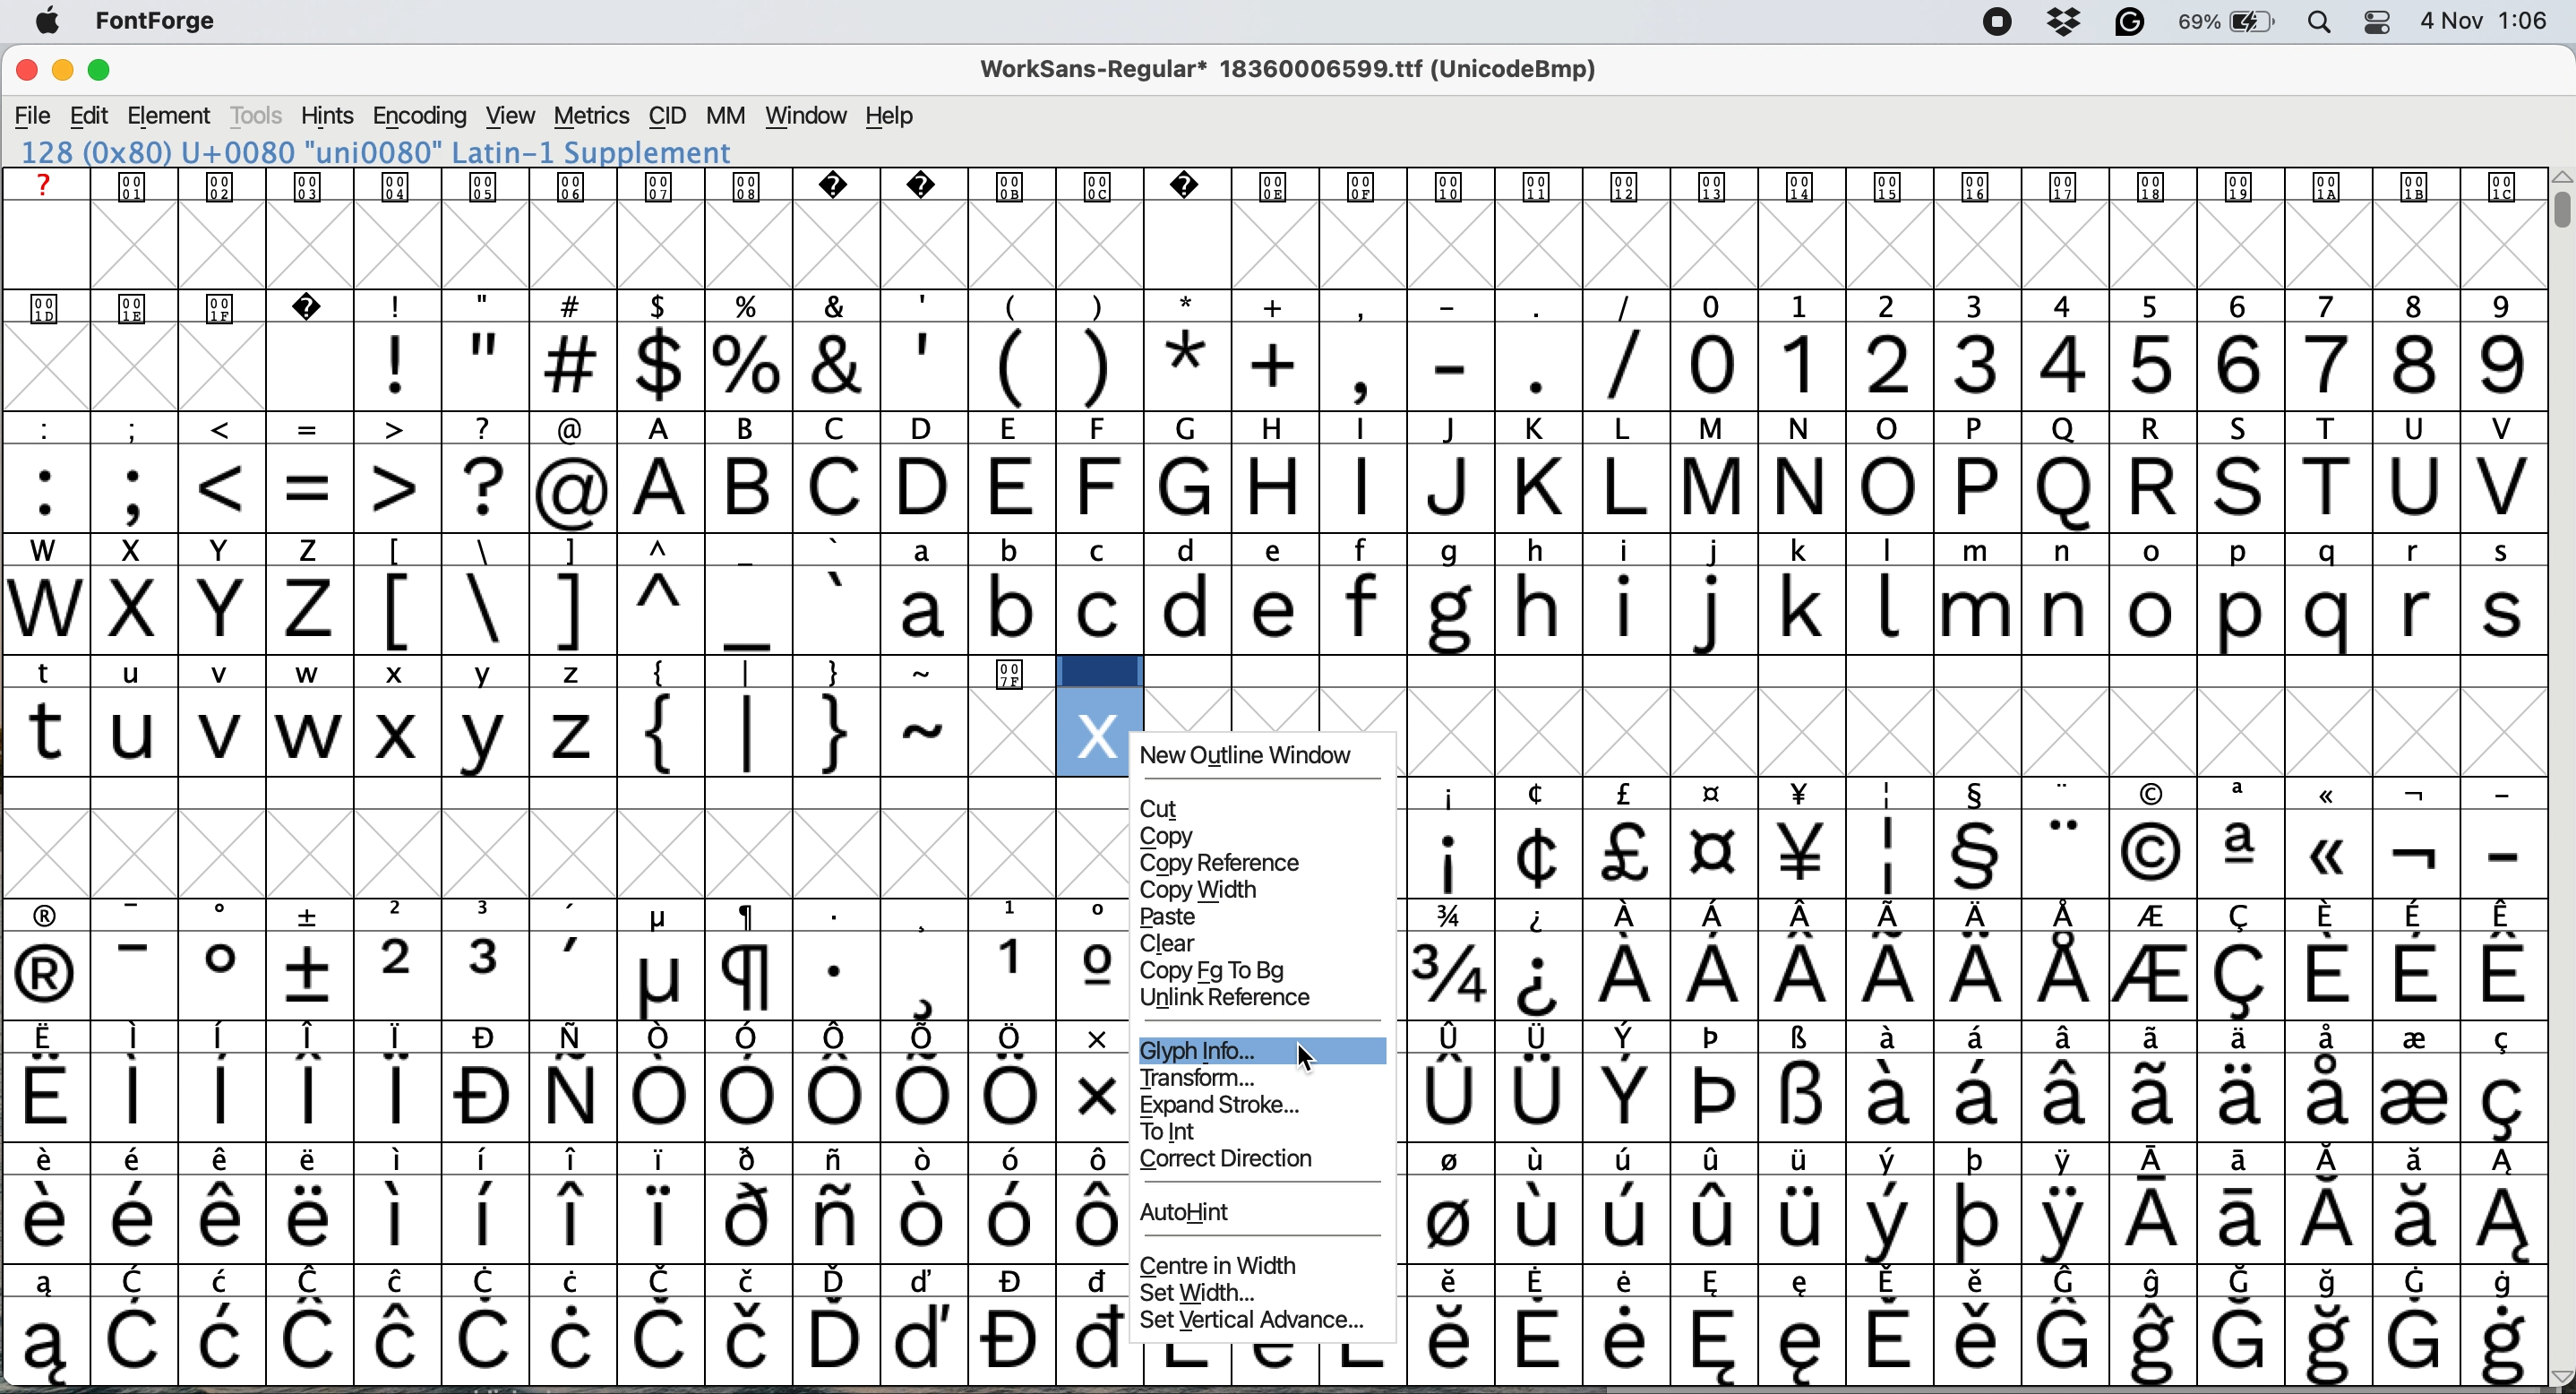 The height and width of the screenshot is (1394, 2576). What do you see at coordinates (560, 1145) in the screenshot?
I see `glyph grid` at bounding box center [560, 1145].